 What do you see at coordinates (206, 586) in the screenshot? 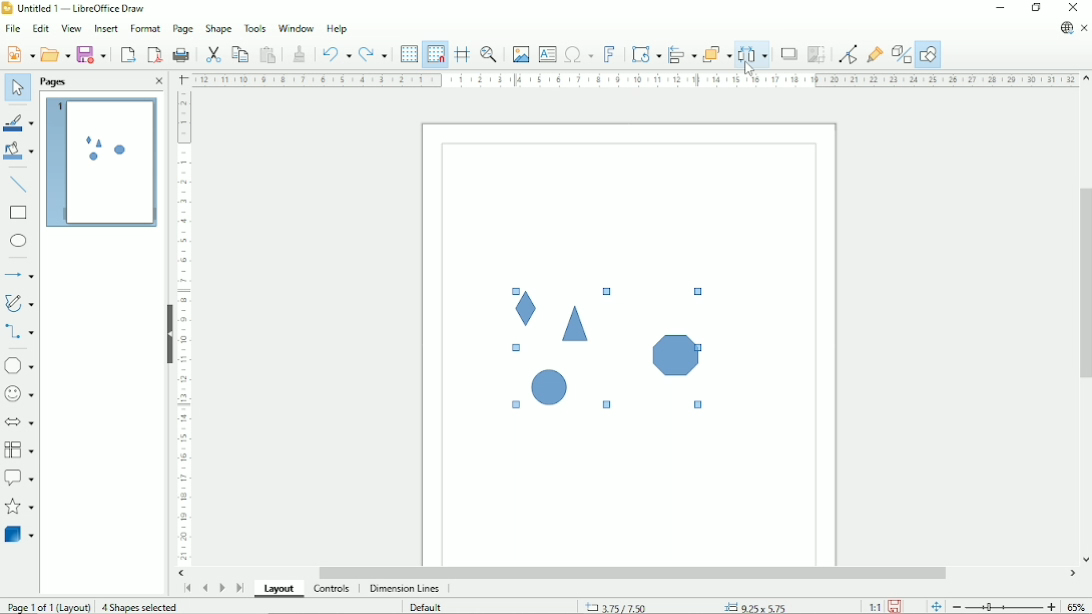
I see `Scroll to previous page` at bounding box center [206, 586].